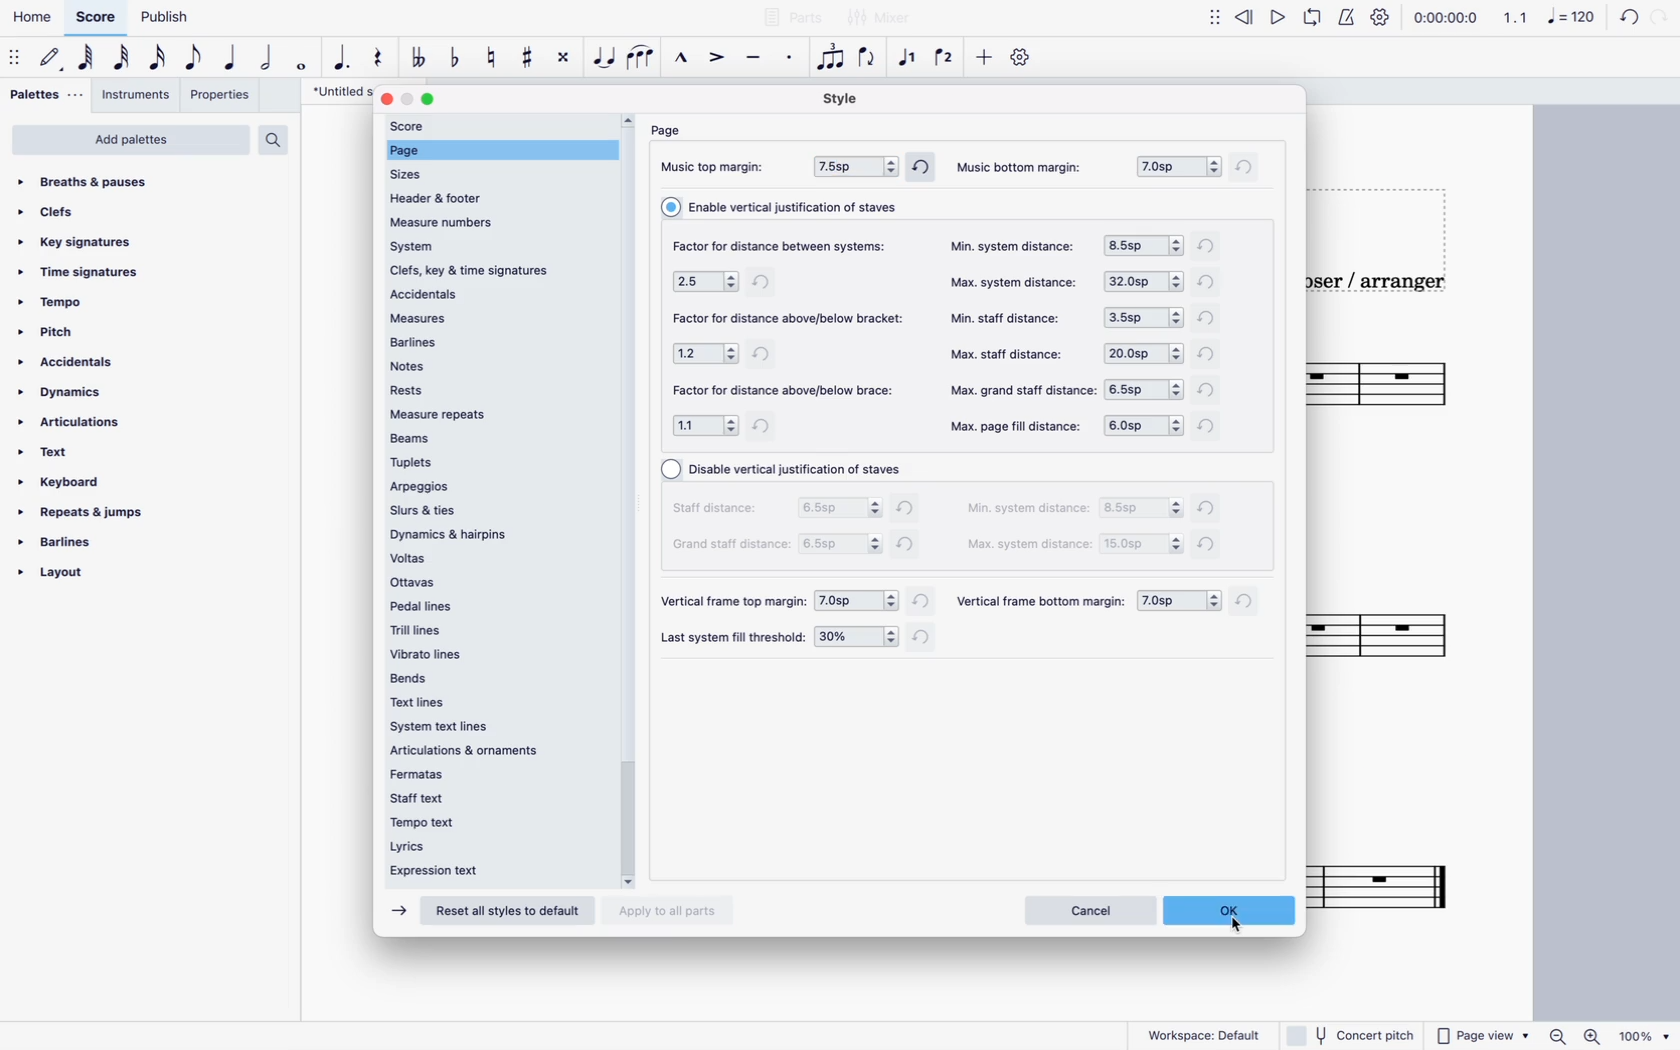 The width and height of the screenshot is (1680, 1050). What do you see at coordinates (497, 364) in the screenshot?
I see `notes` at bounding box center [497, 364].